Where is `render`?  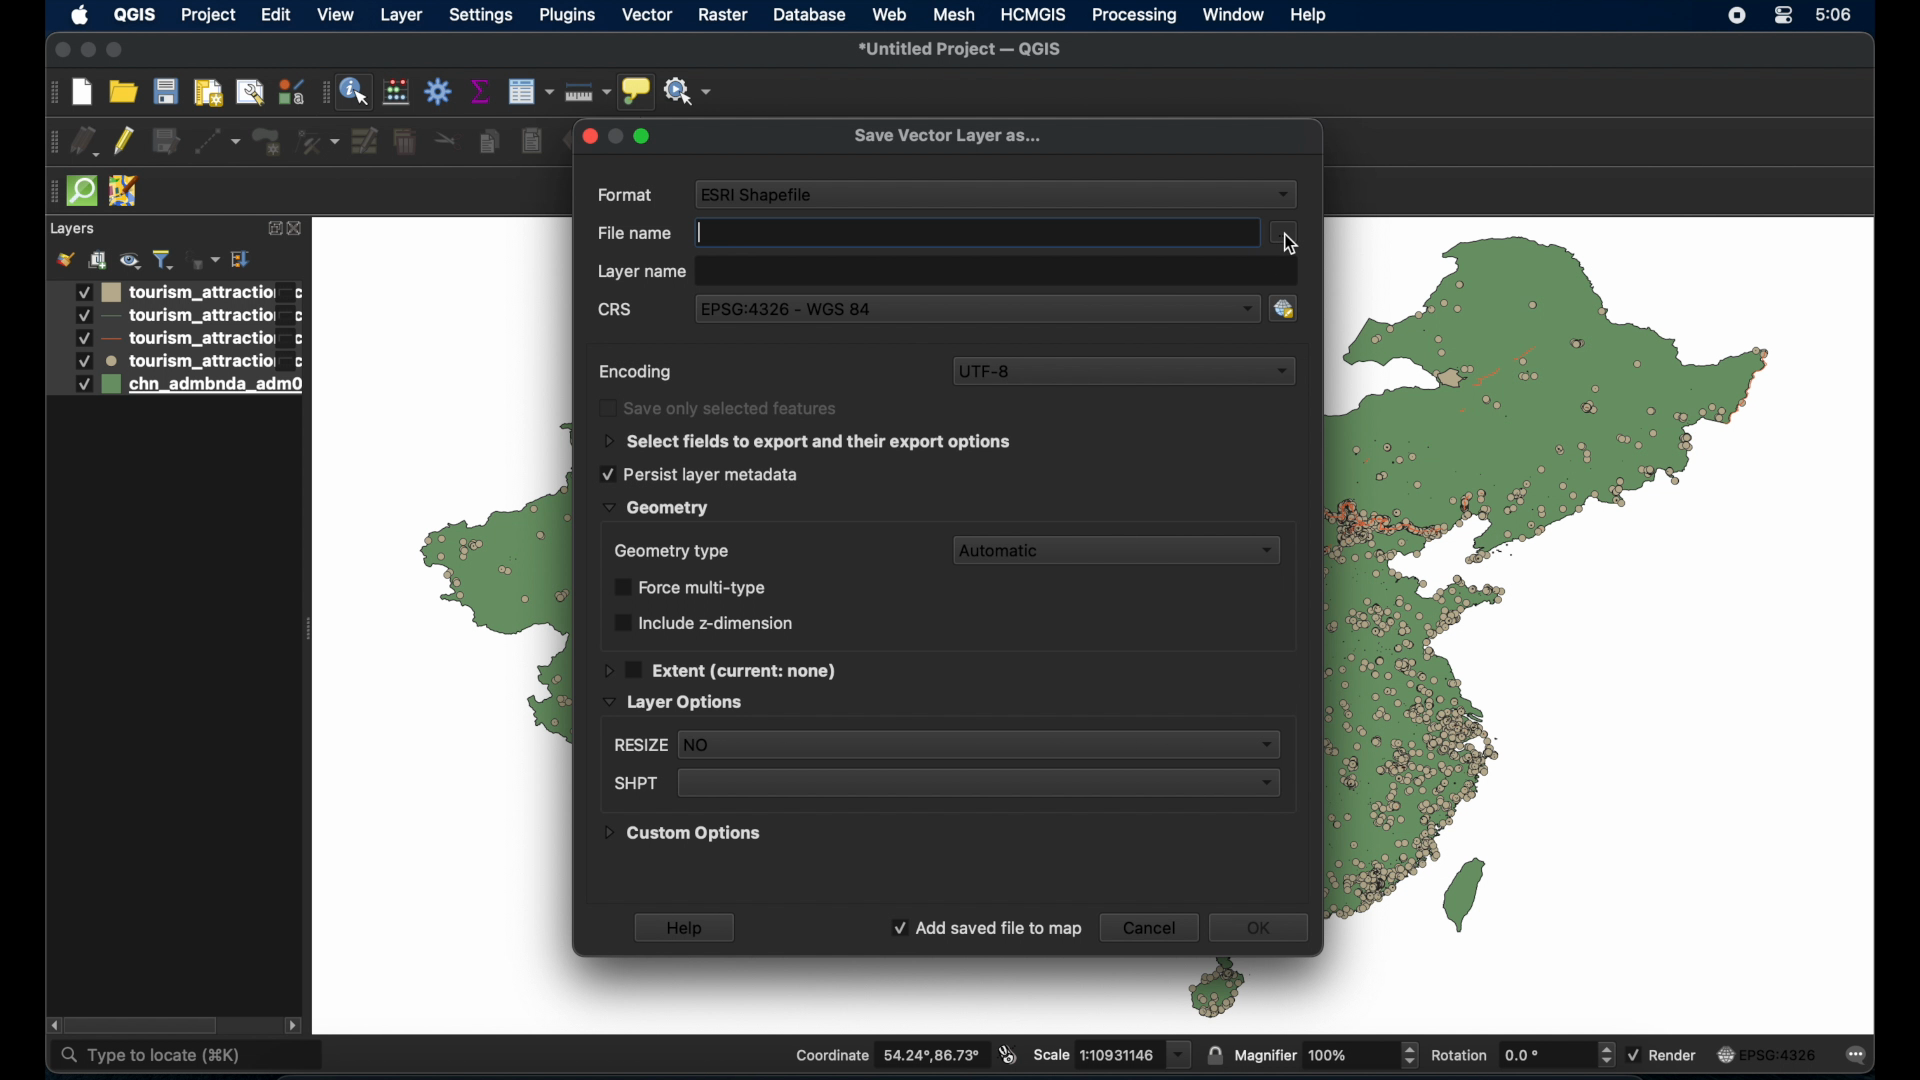 render is located at coordinates (1663, 1056).